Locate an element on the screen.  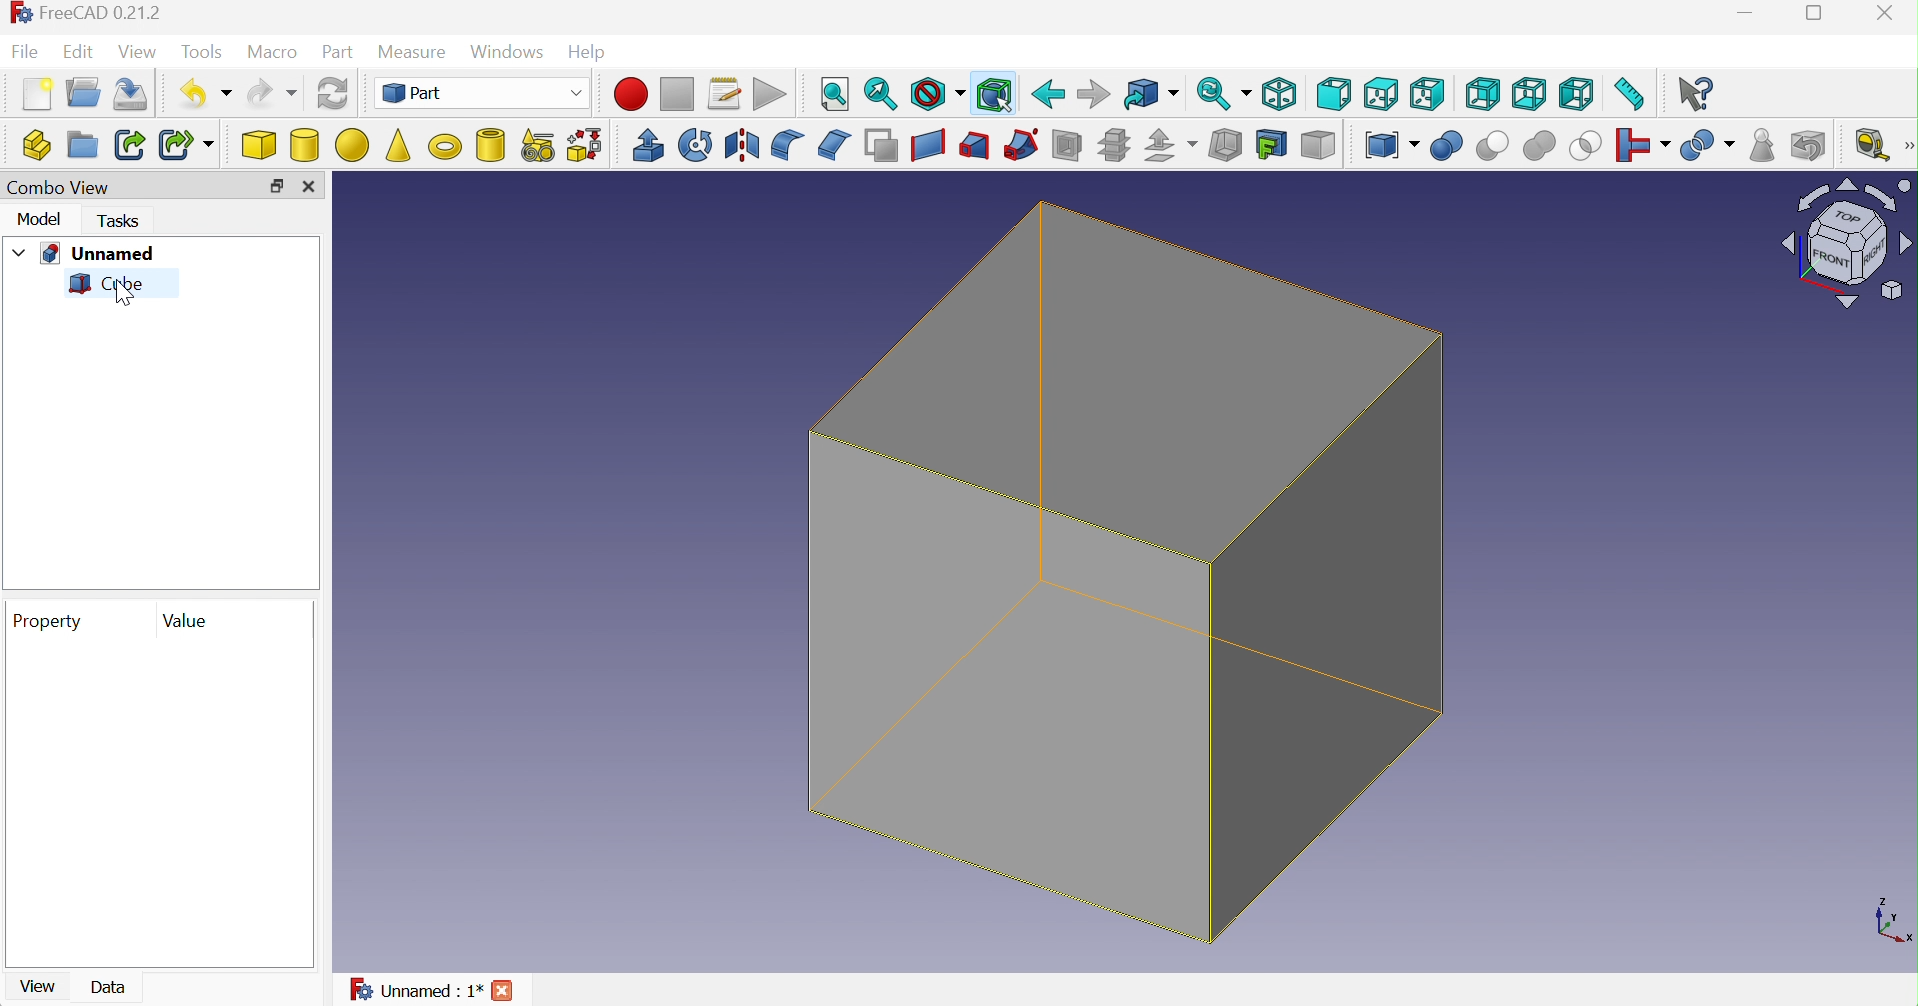
x ,yaxis is located at coordinates (1888, 918).